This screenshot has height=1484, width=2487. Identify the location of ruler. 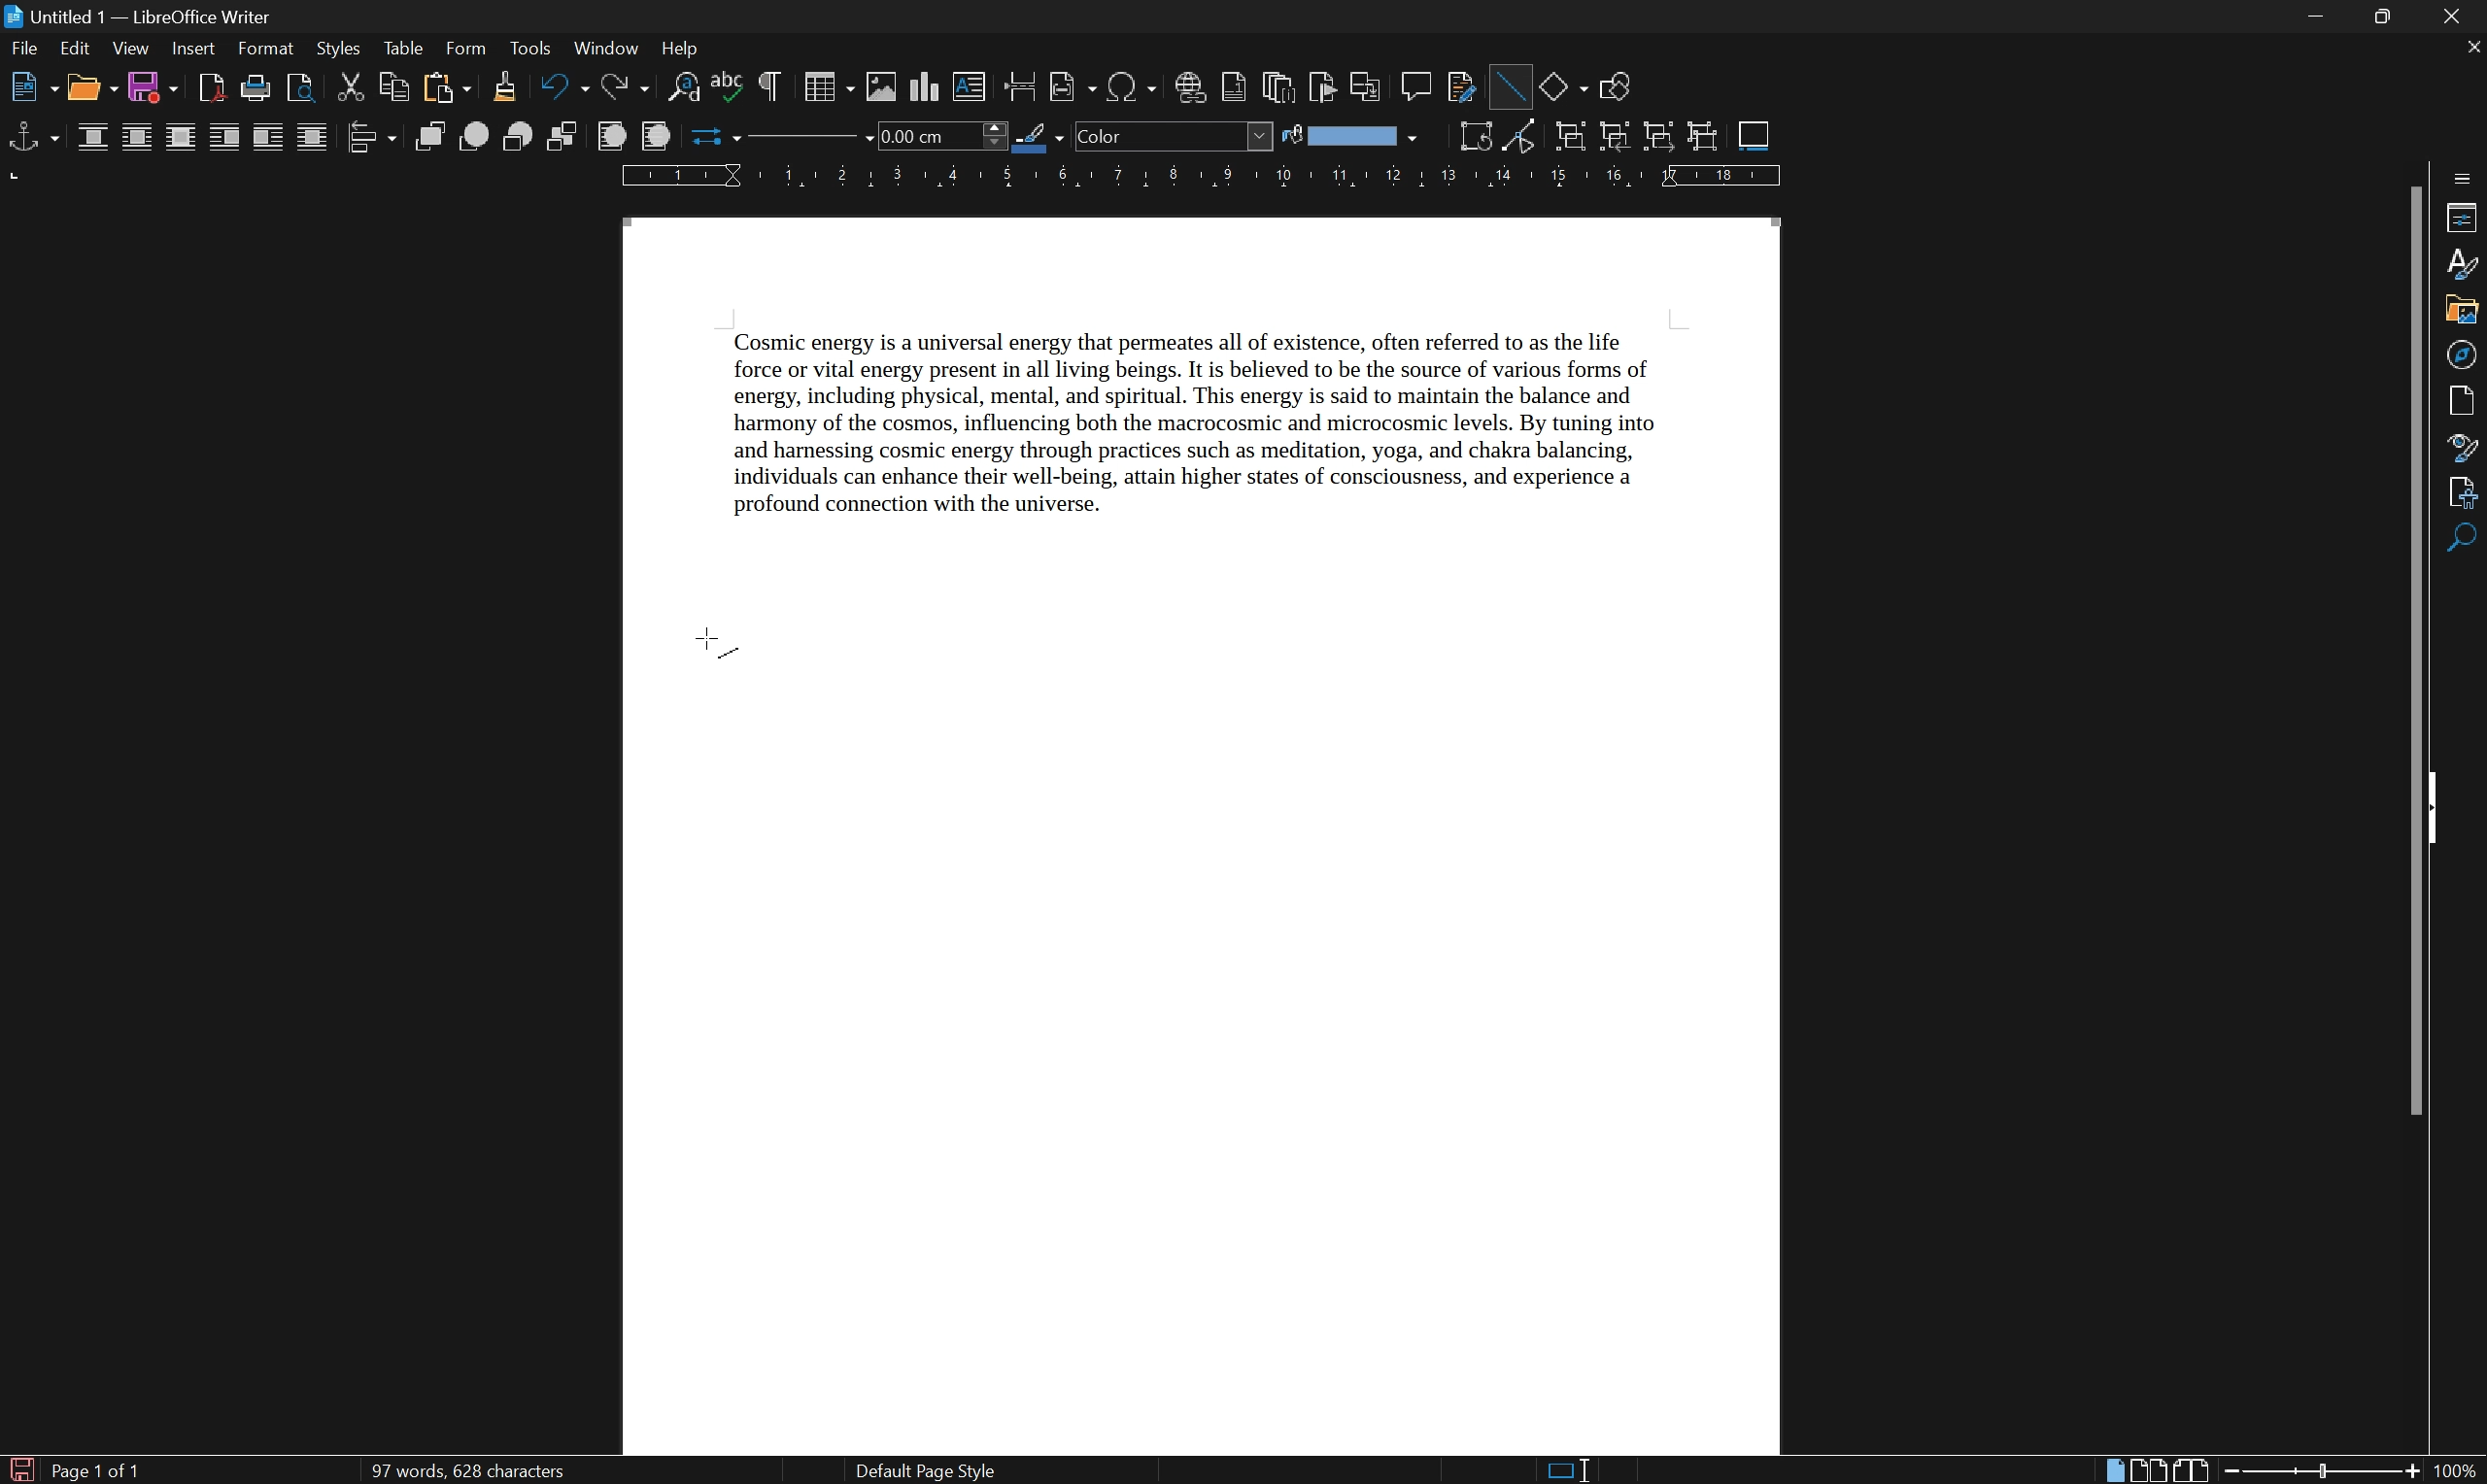
(1200, 177).